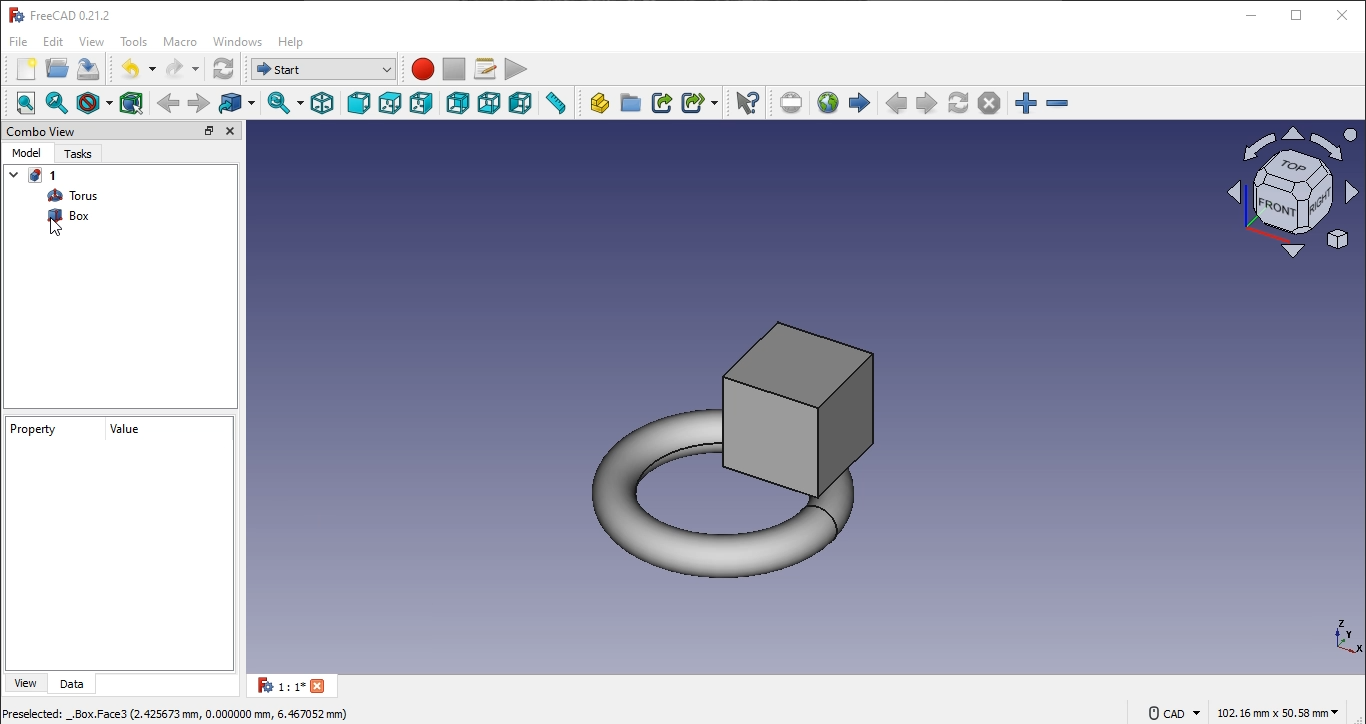  I want to click on ight, so click(423, 105).